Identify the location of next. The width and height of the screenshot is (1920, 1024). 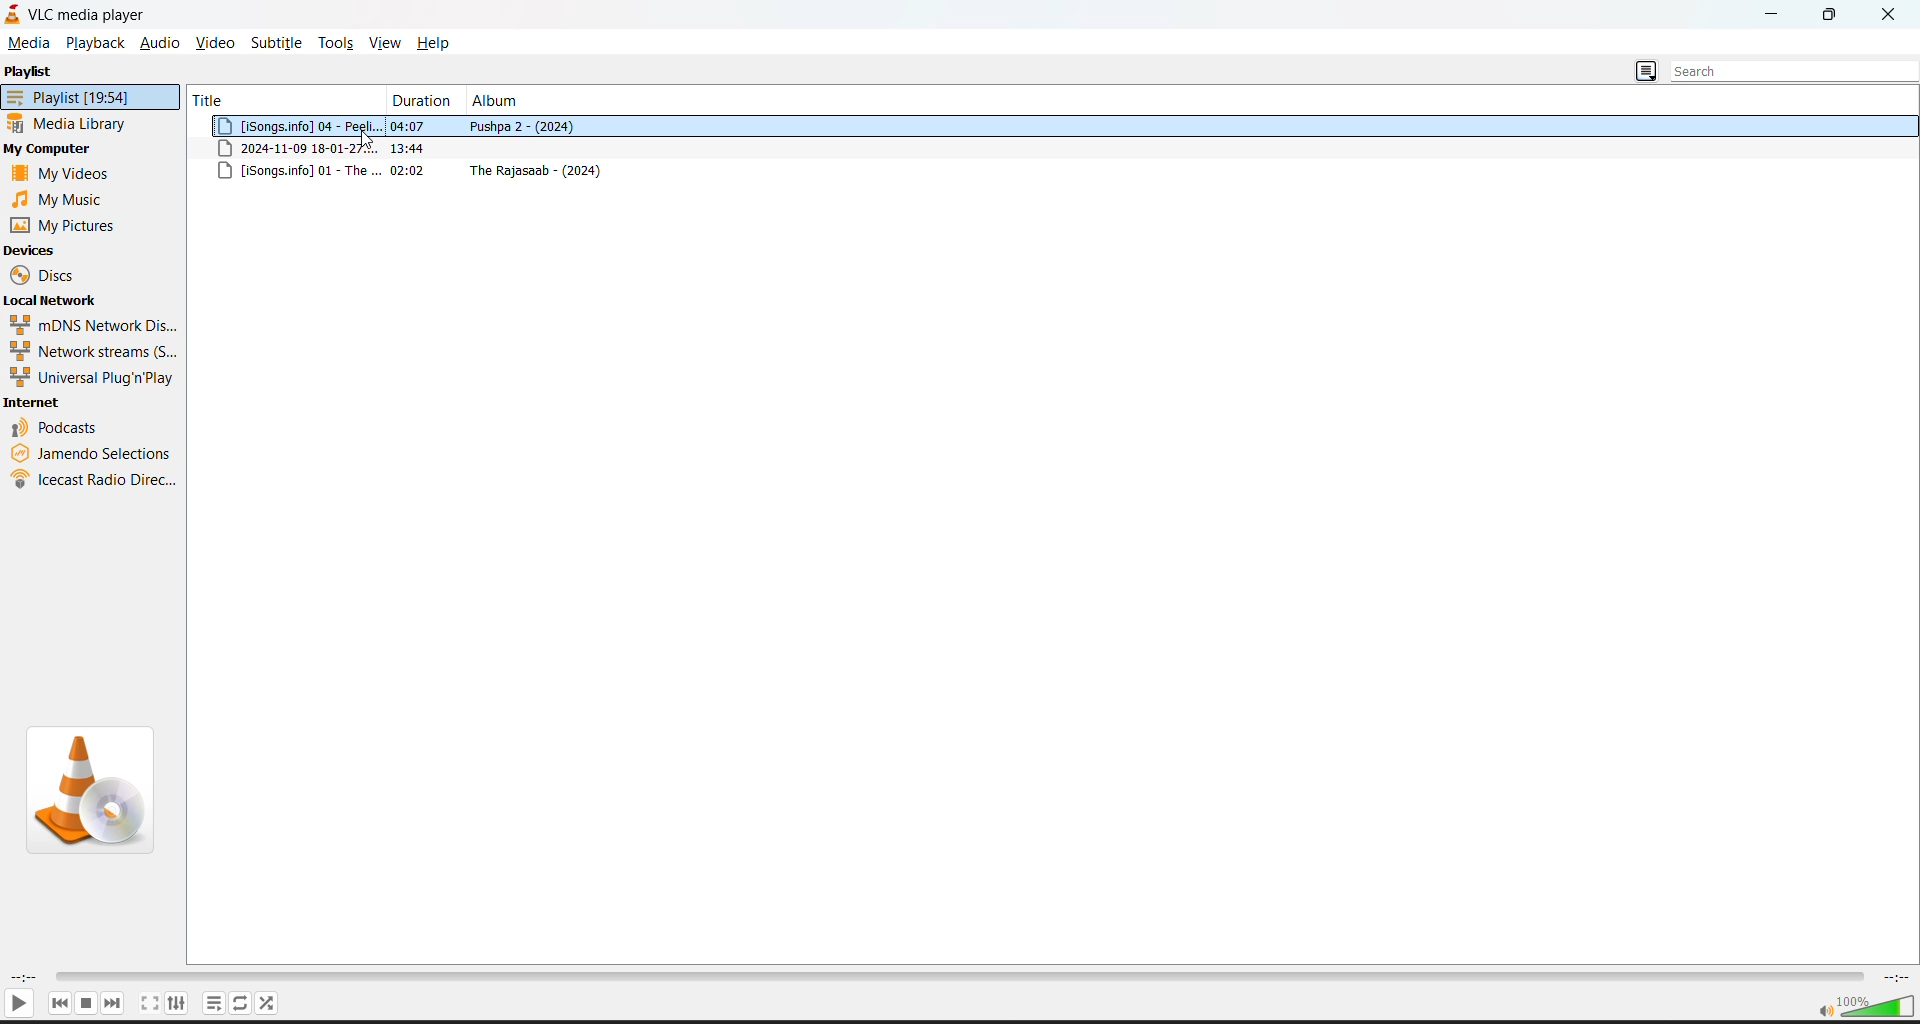
(113, 1004).